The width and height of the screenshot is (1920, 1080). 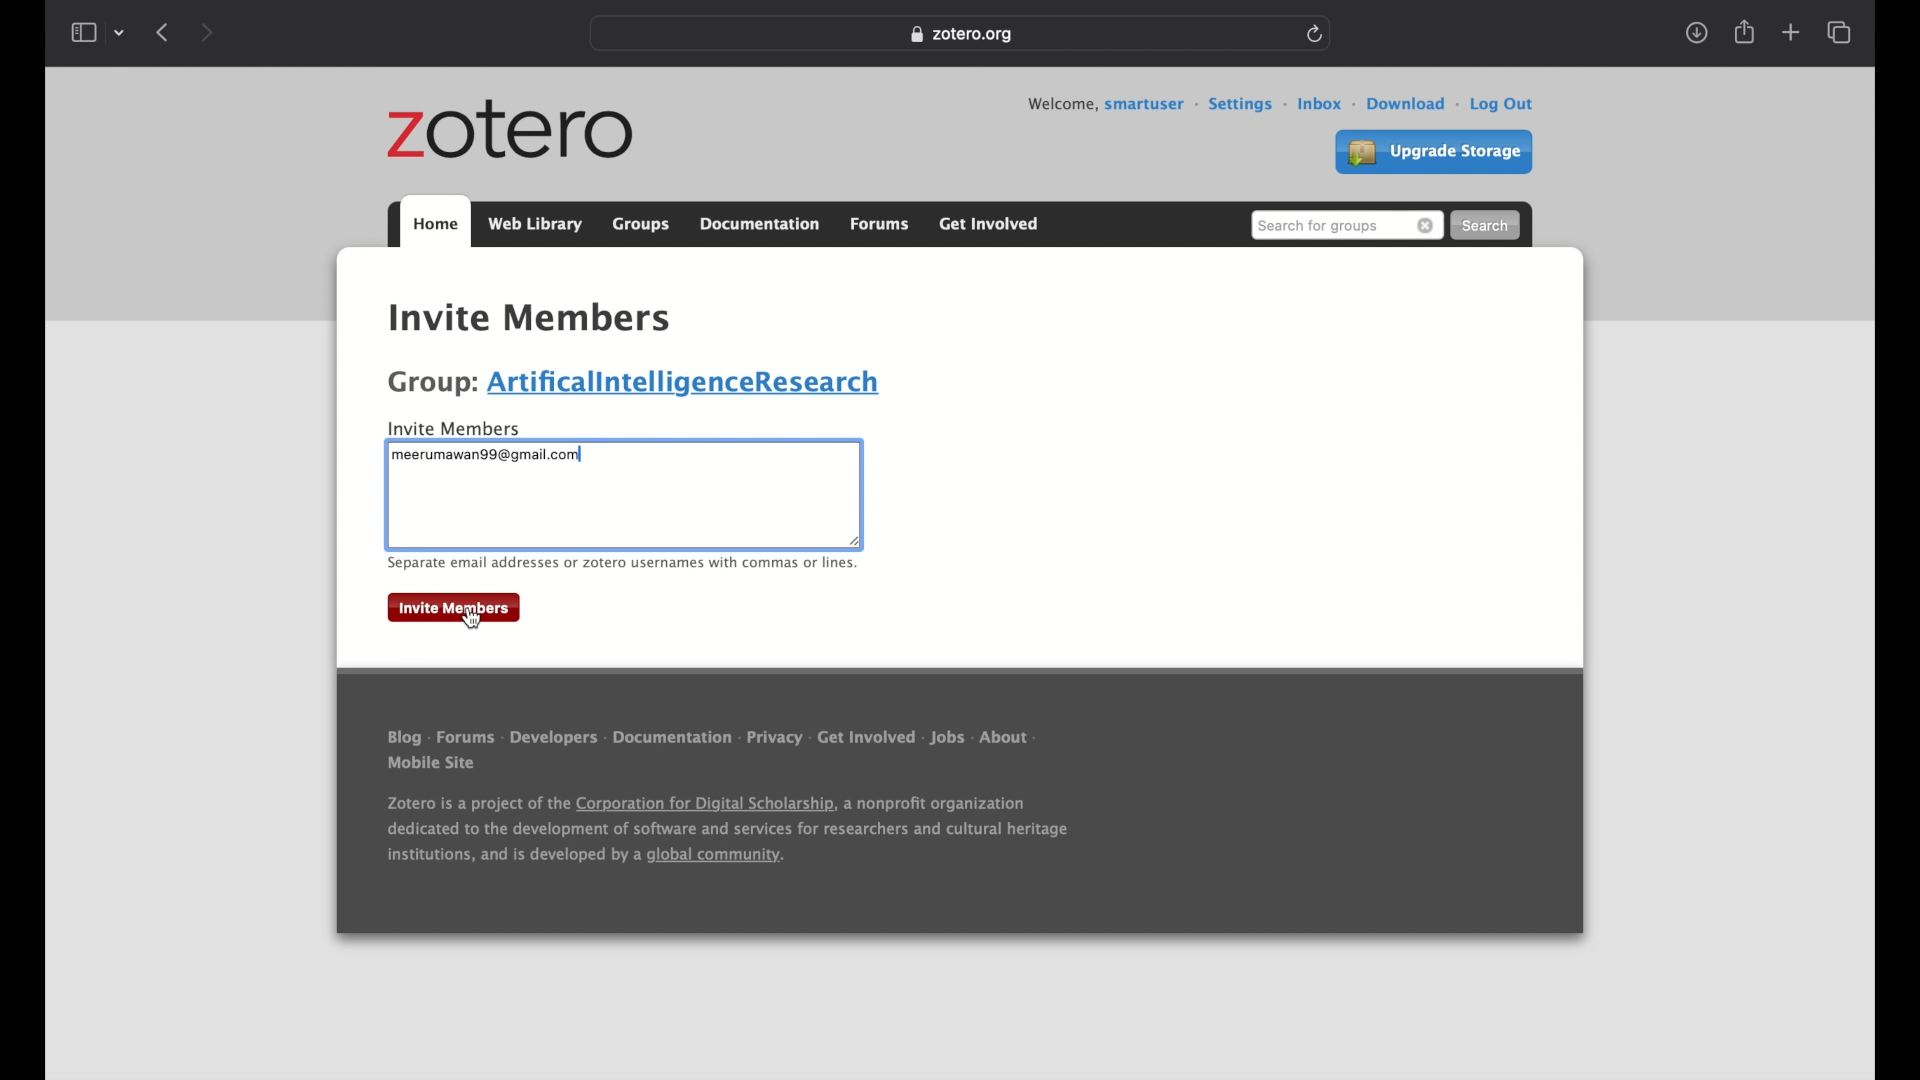 What do you see at coordinates (535, 224) in the screenshot?
I see `web library` at bounding box center [535, 224].